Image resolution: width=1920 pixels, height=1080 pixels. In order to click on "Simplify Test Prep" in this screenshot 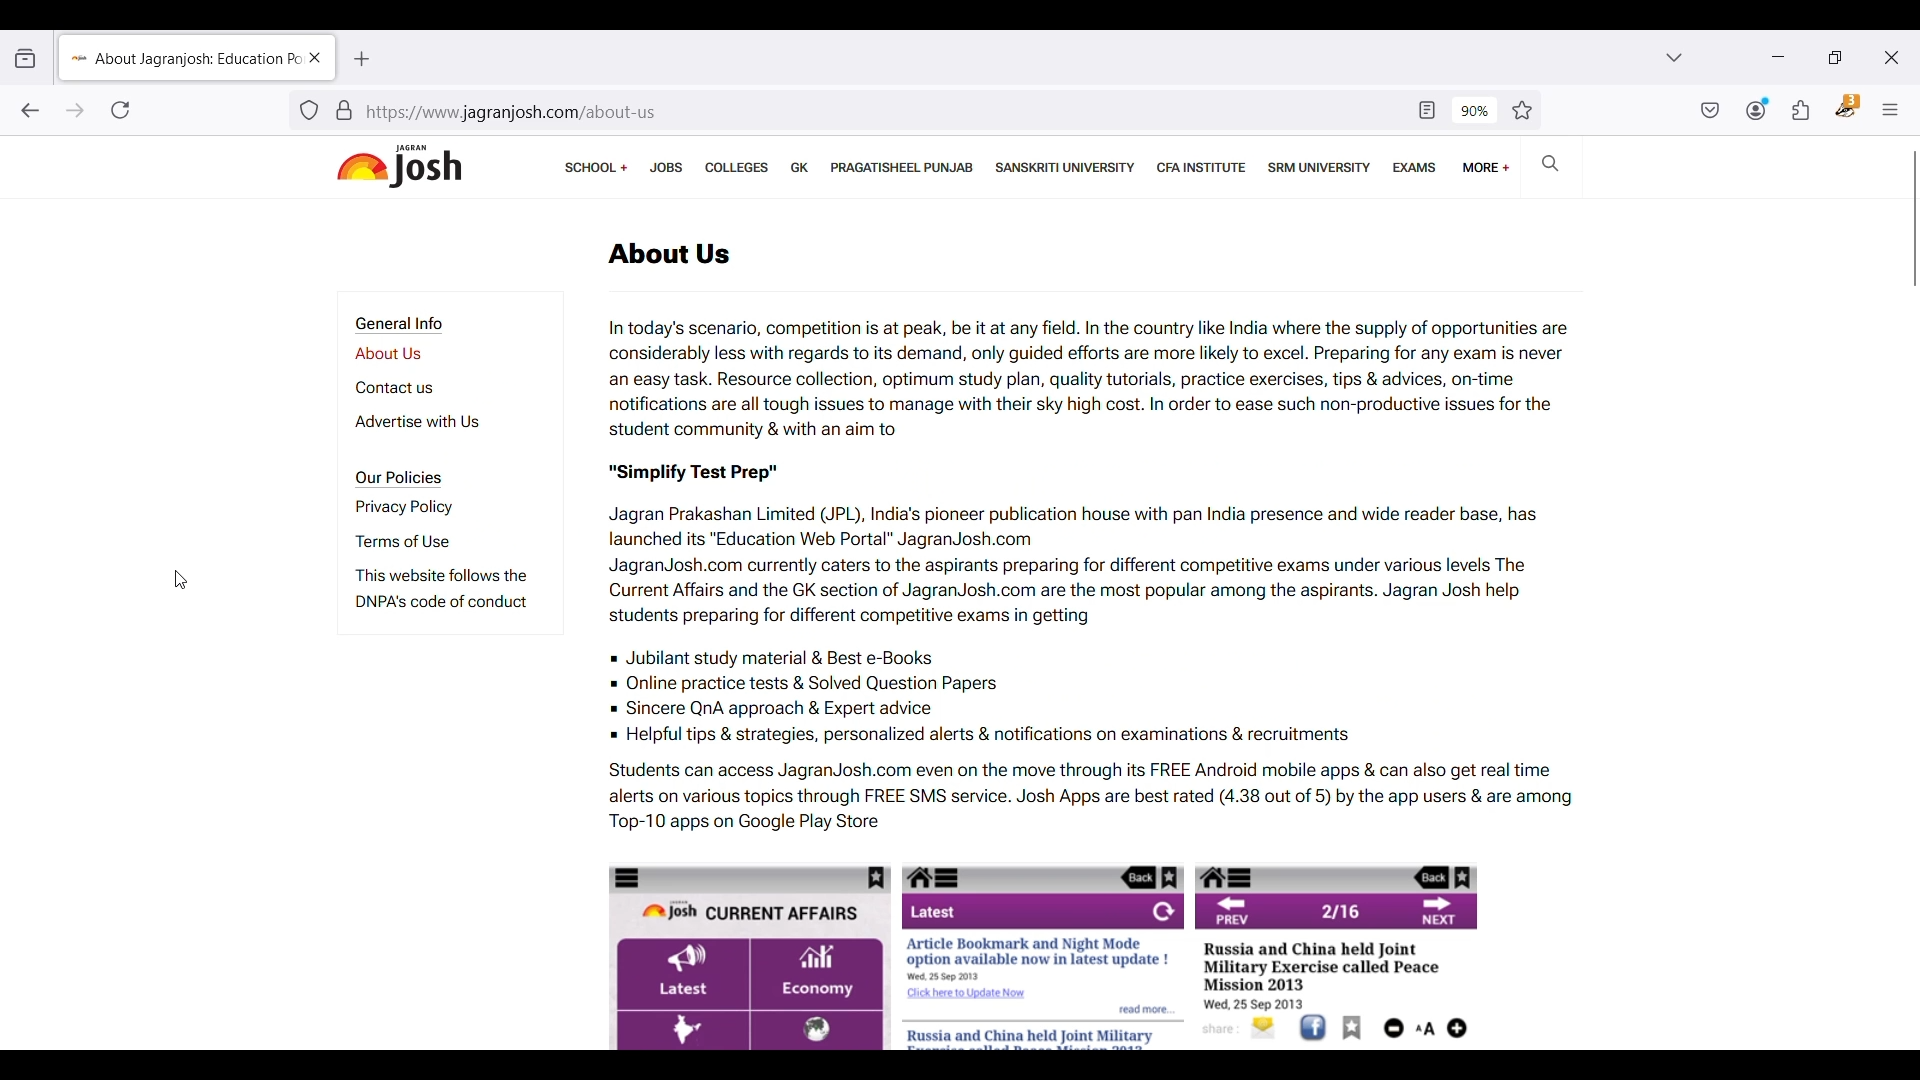, I will do `click(711, 467)`.